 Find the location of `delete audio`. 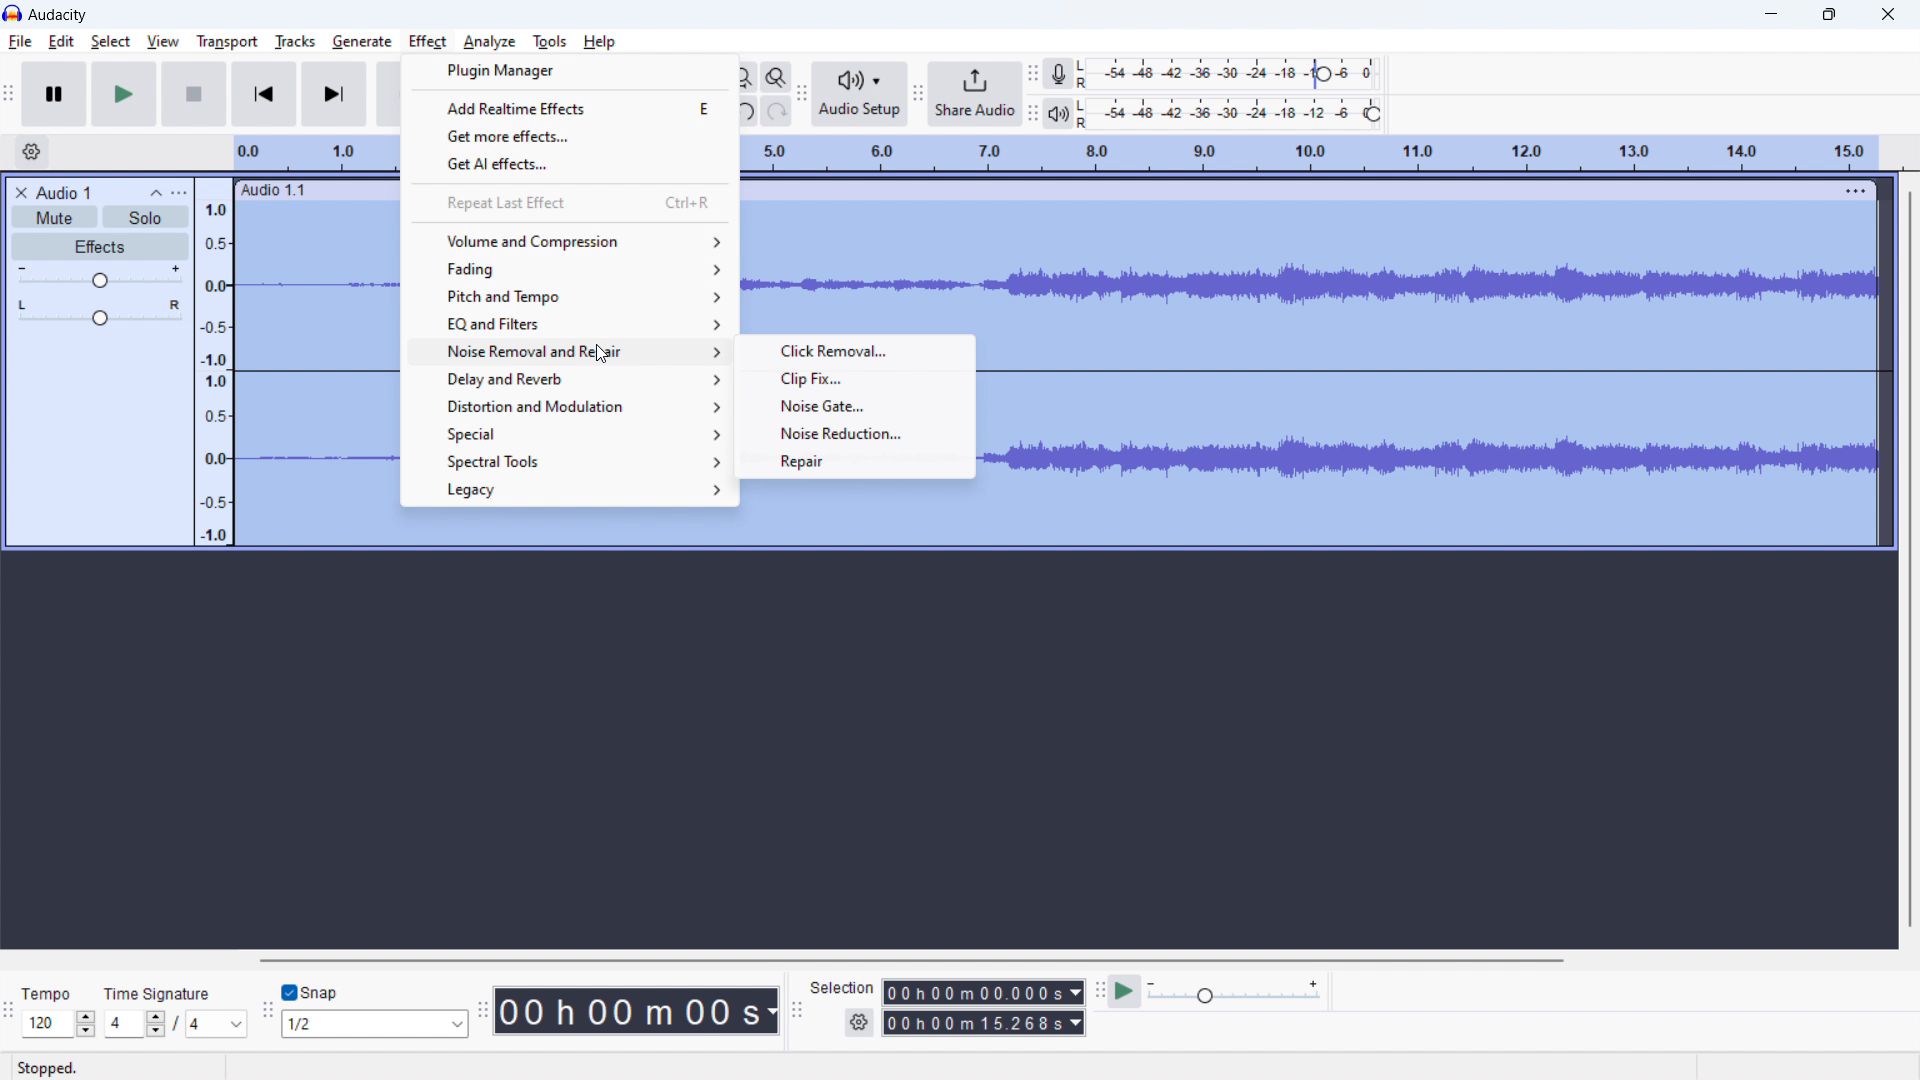

delete audio is located at coordinates (19, 192).